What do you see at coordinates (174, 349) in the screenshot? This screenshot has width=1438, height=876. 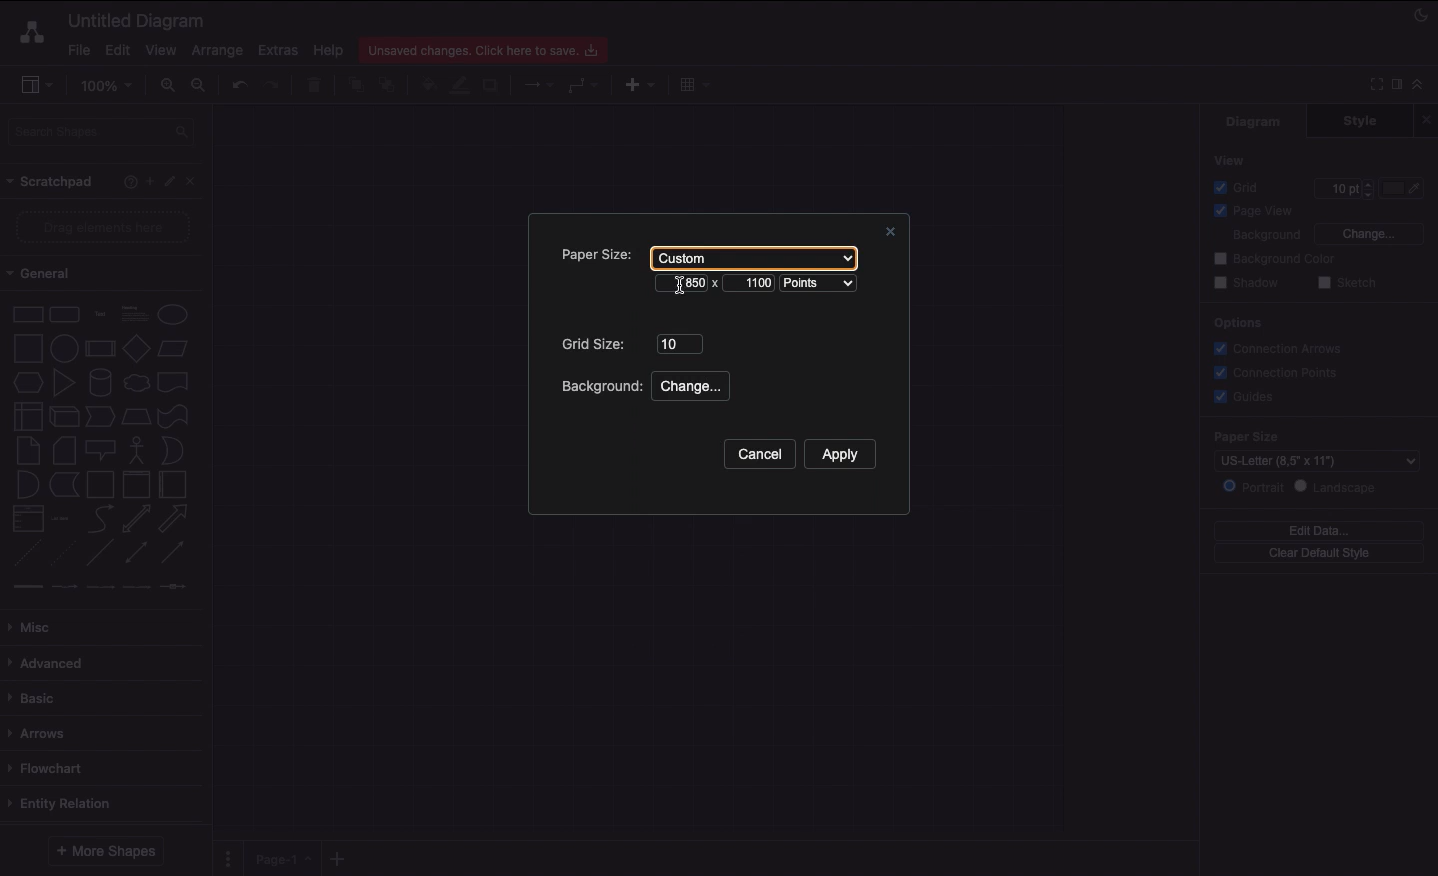 I see `Parallelogram` at bounding box center [174, 349].